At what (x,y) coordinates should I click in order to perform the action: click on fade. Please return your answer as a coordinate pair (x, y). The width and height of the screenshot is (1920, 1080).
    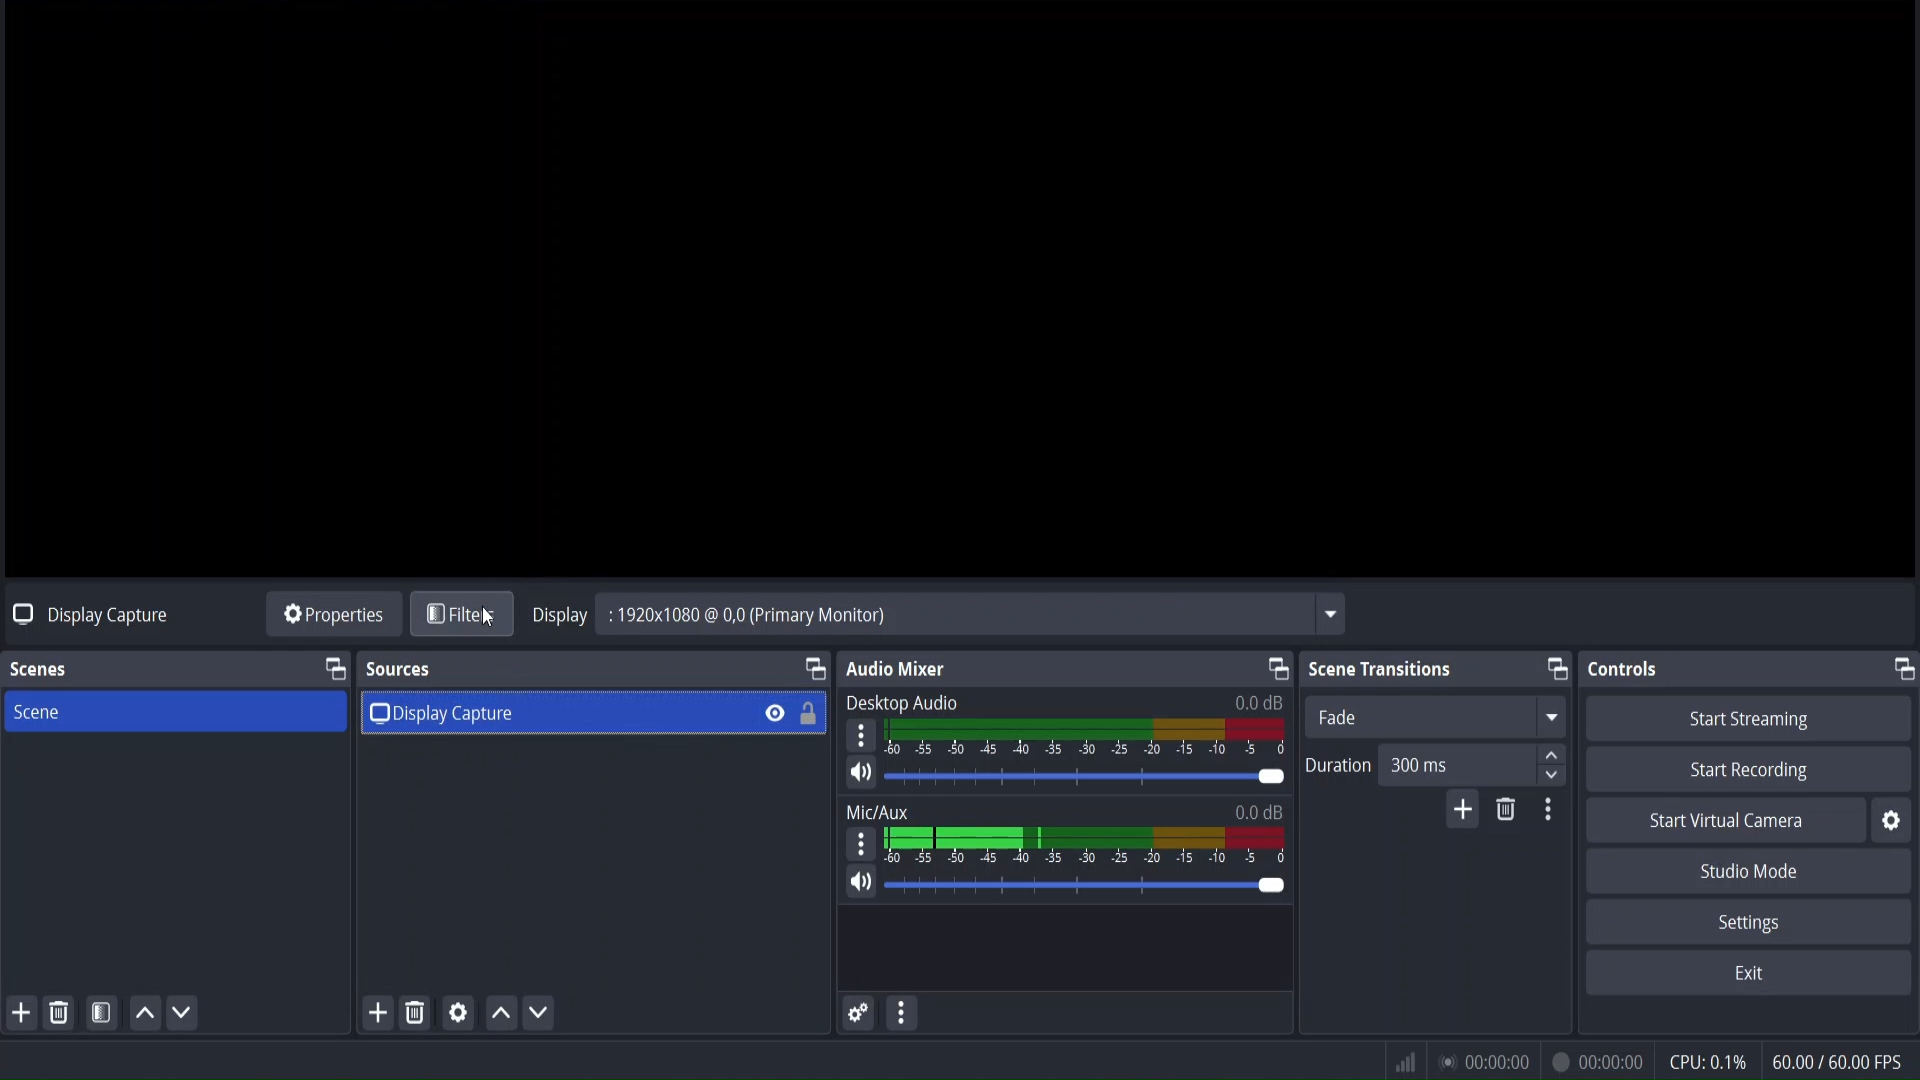
    Looking at the image, I should click on (1340, 718).